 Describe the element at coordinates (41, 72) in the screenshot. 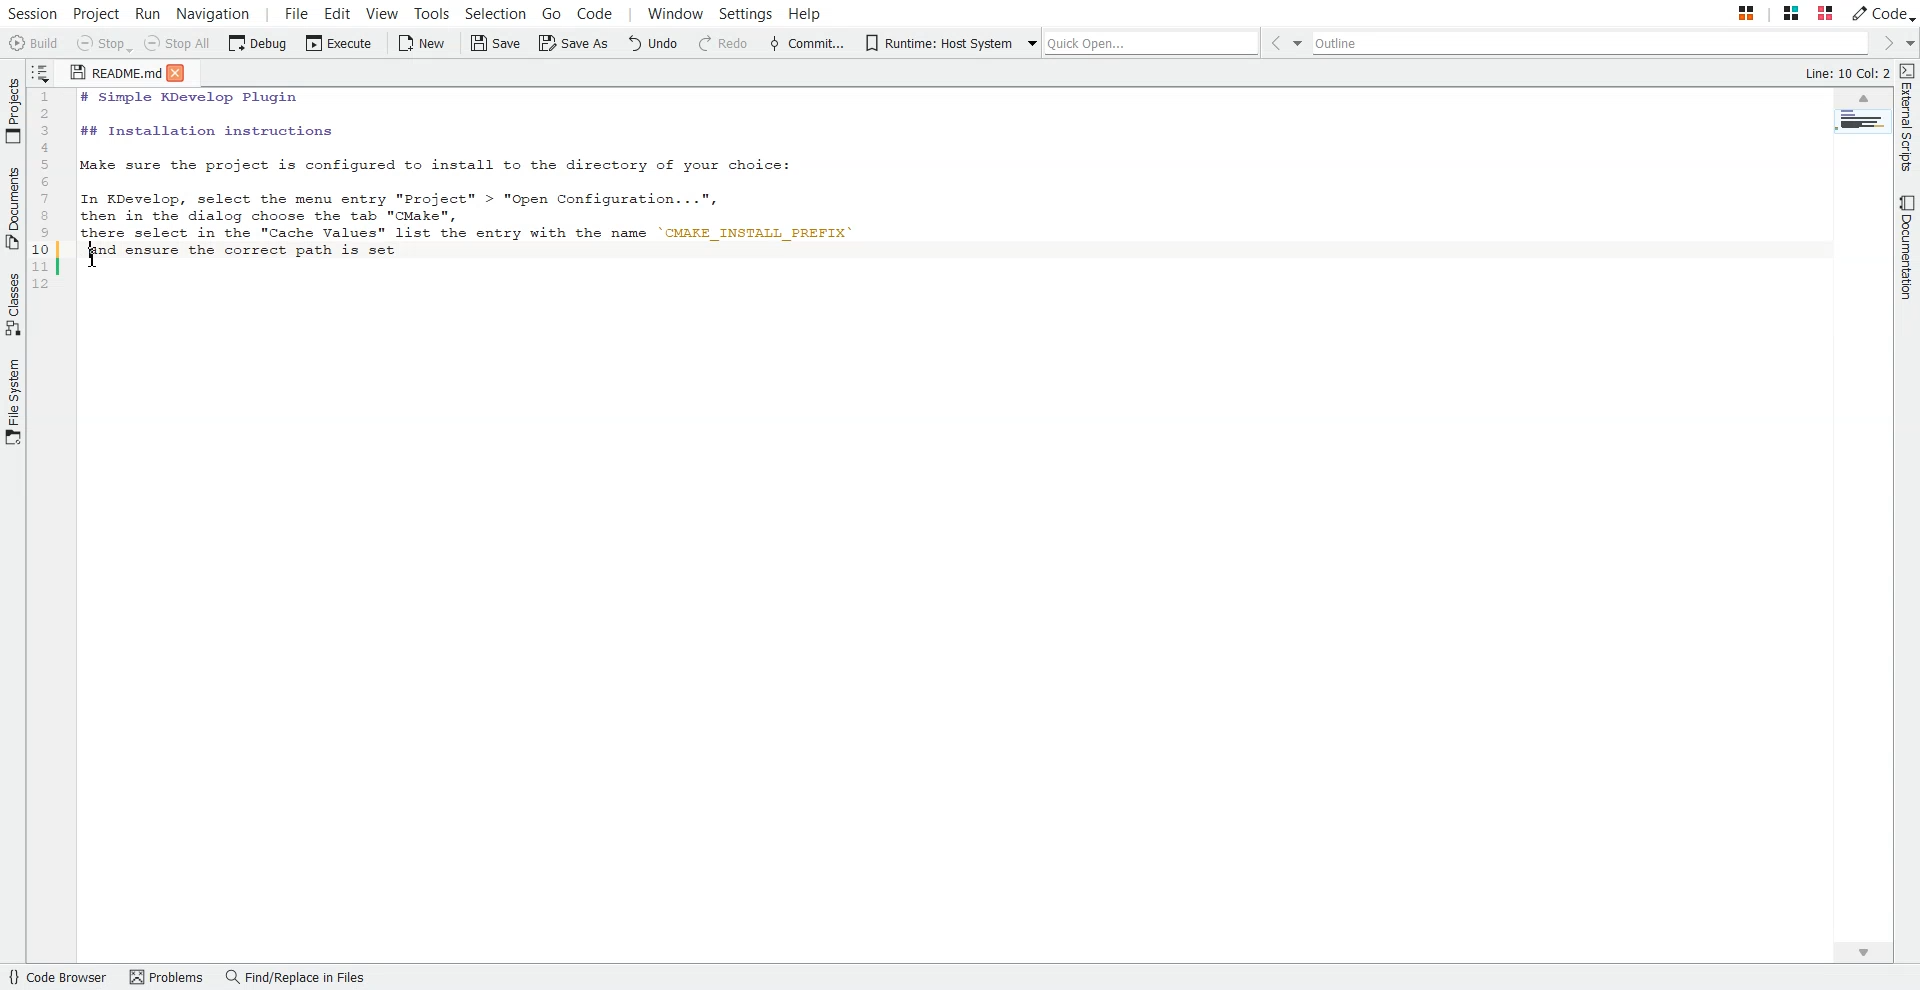

I see `Show sorted list` at that location.